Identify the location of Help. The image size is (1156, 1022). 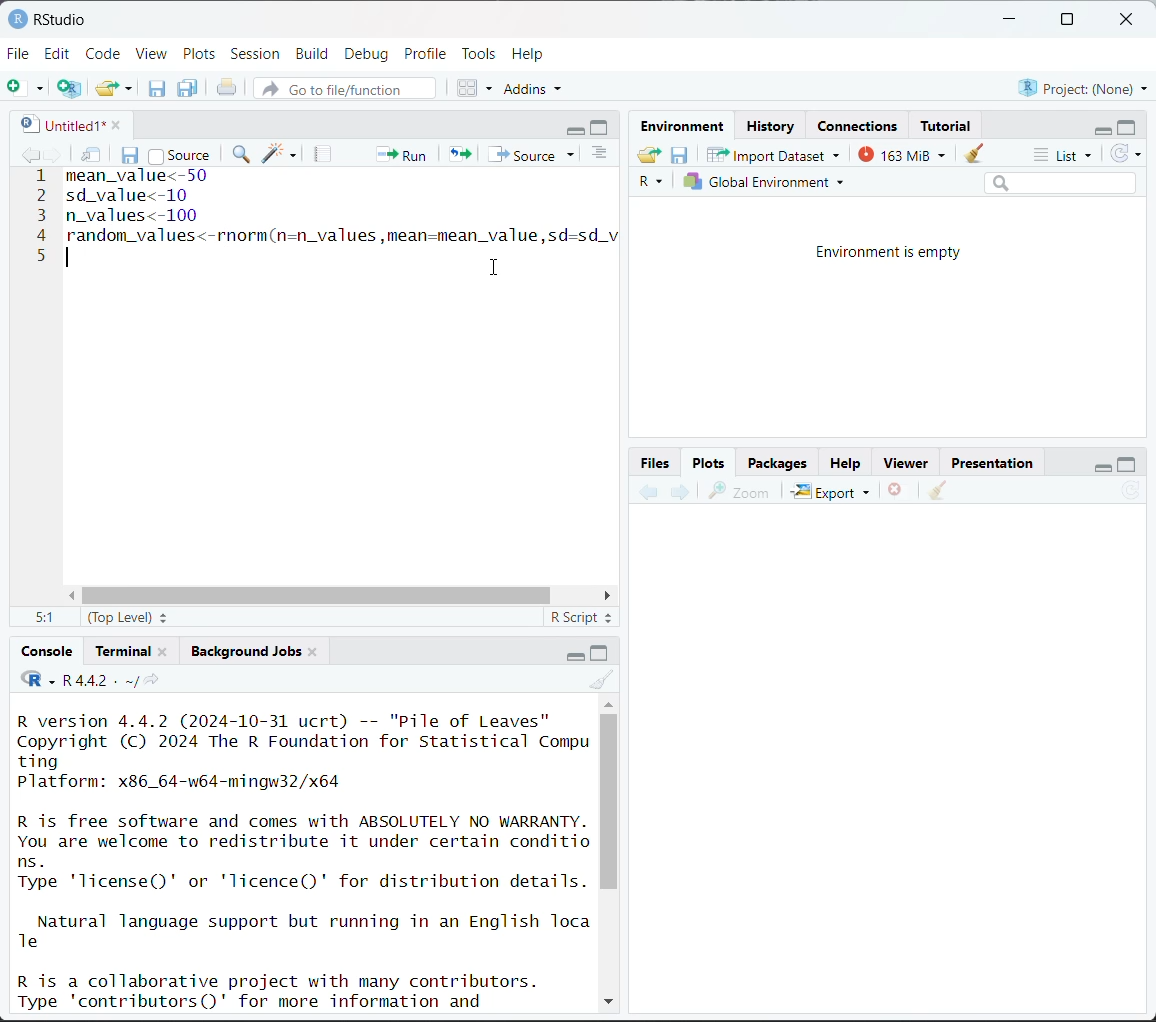
(845, 465).